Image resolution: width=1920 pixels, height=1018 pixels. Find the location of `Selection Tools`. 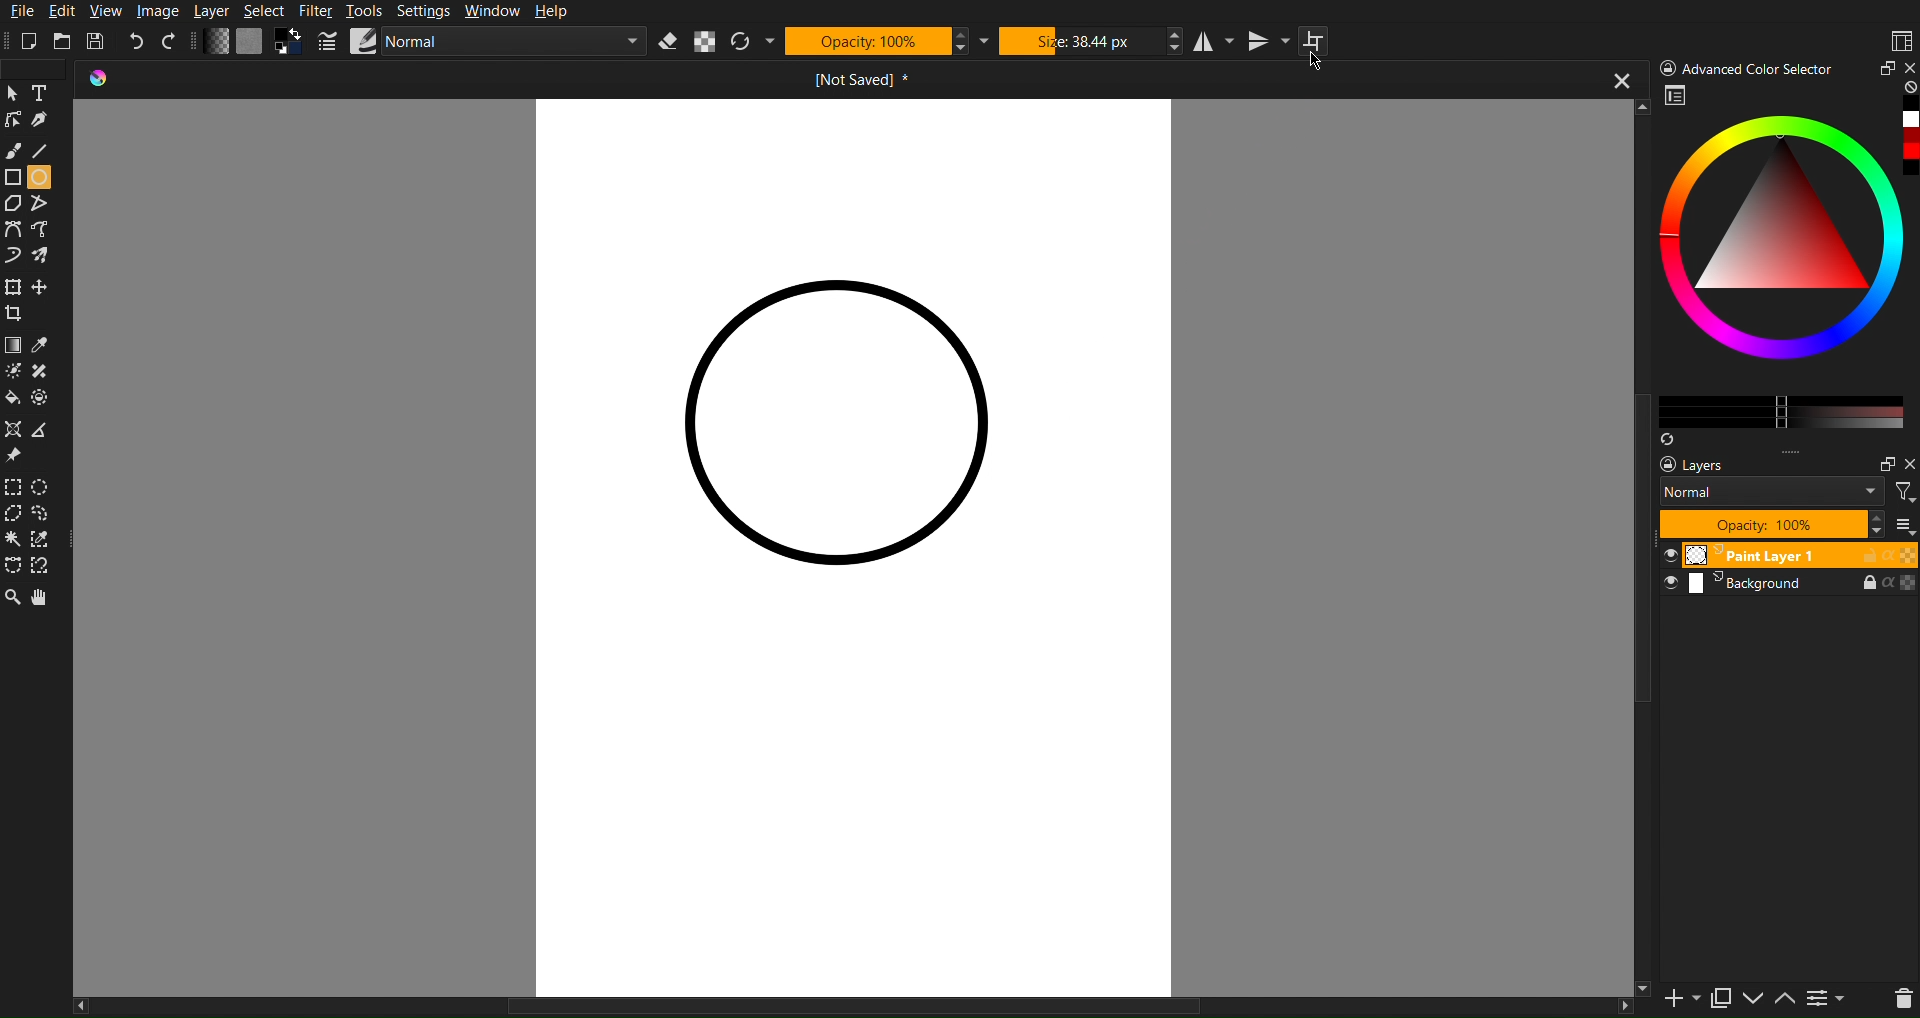

Selection Tools is located at coordinates (13, 485).